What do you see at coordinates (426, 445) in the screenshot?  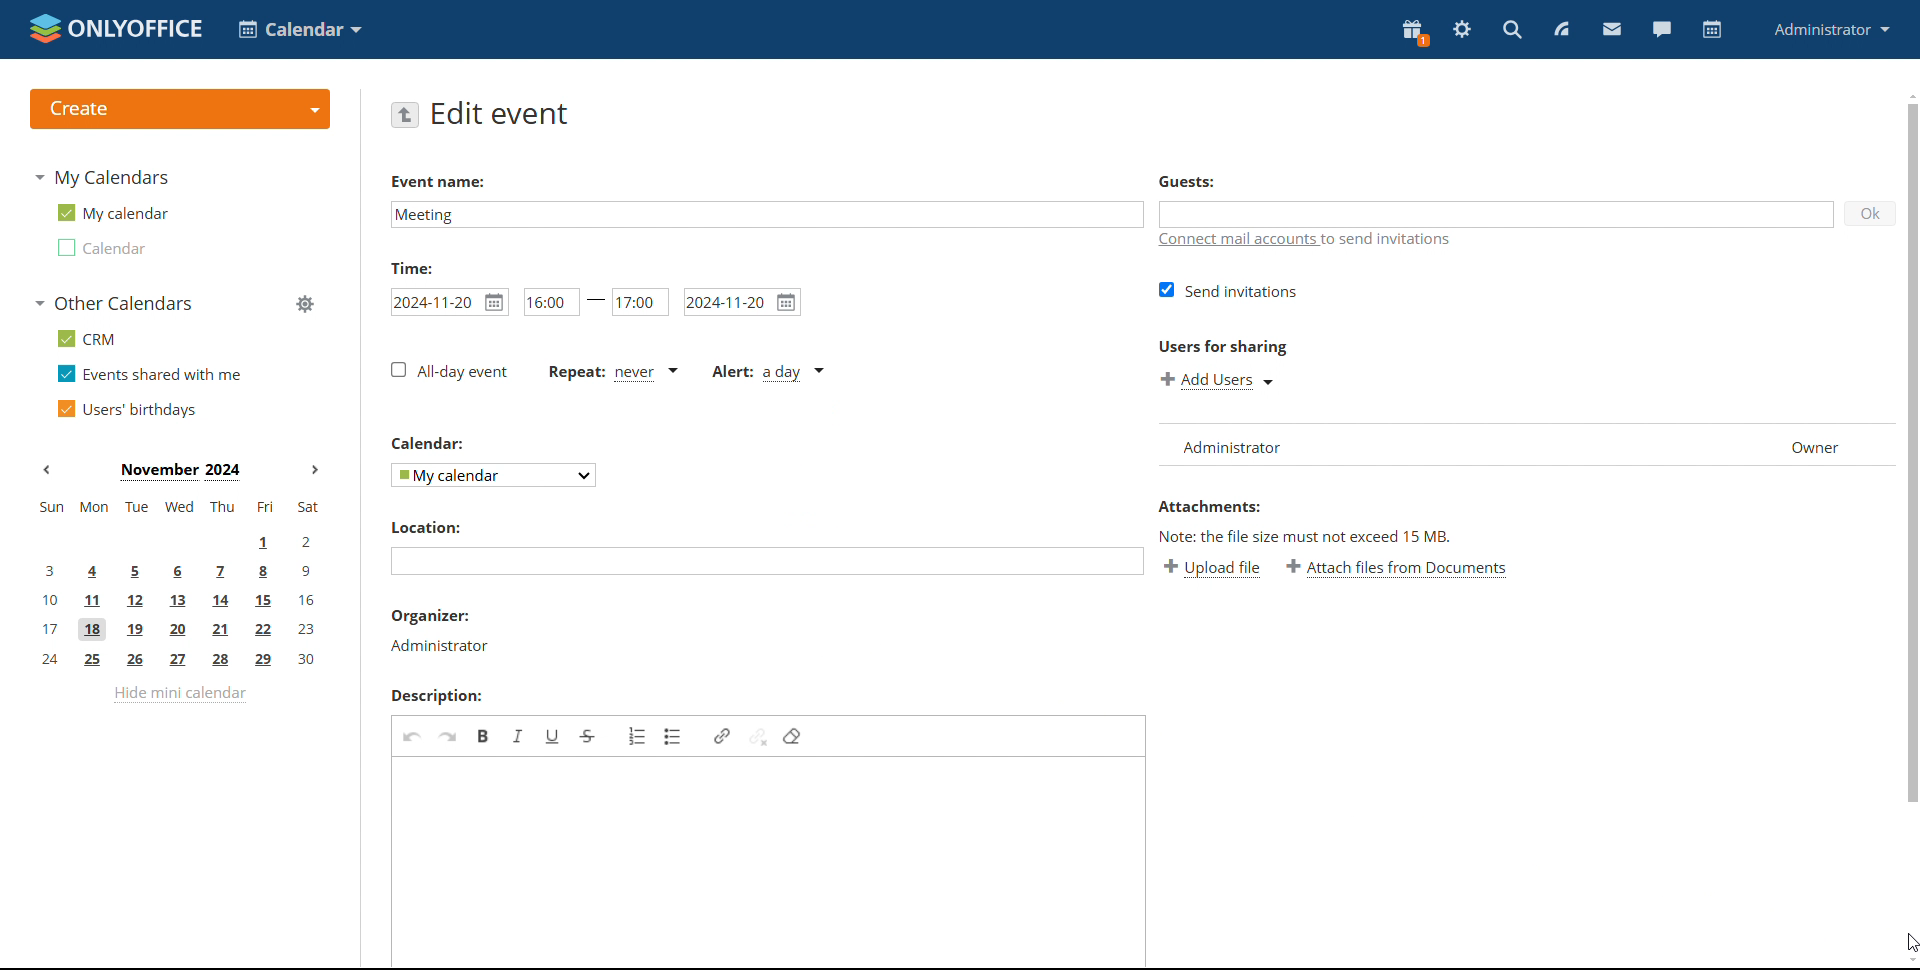 I see `Calendar` at bounding box center [426, 445].